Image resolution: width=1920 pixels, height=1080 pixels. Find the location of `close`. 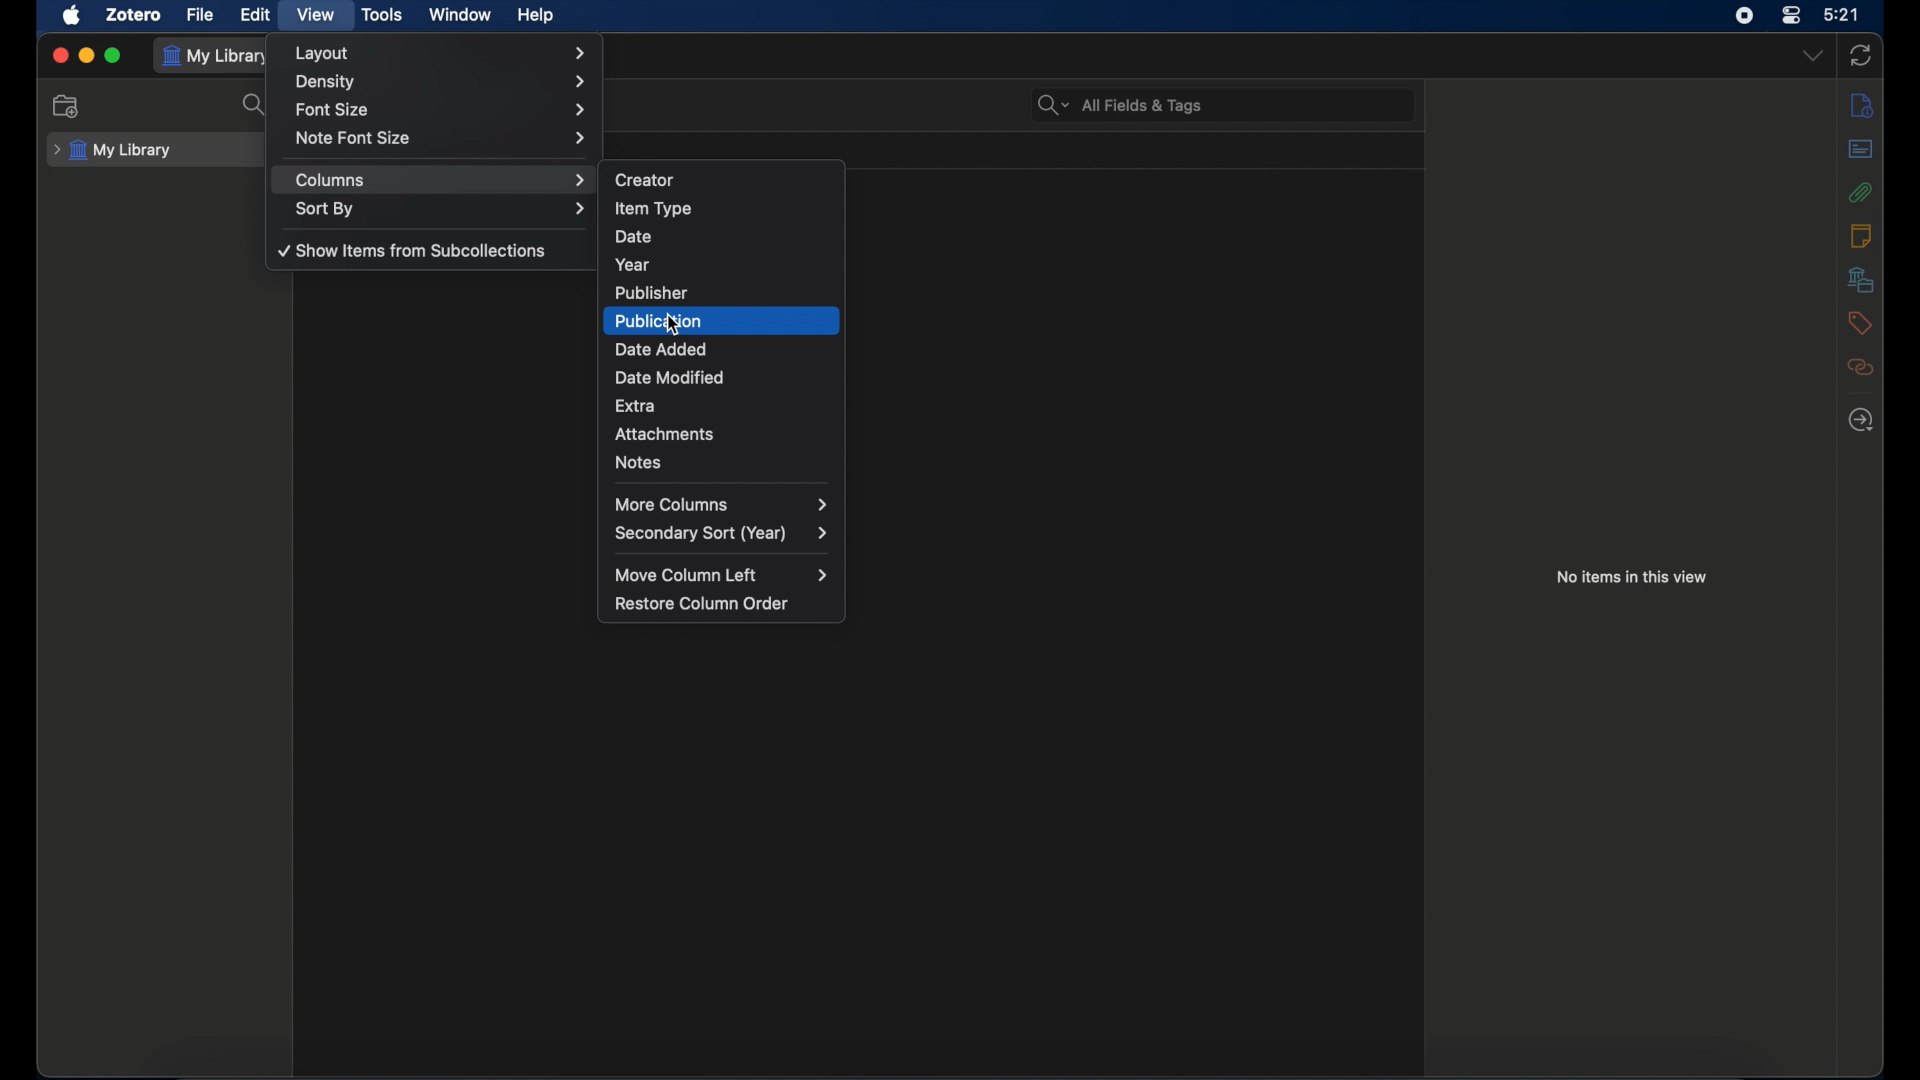

close is located at coordinates (60, 54).